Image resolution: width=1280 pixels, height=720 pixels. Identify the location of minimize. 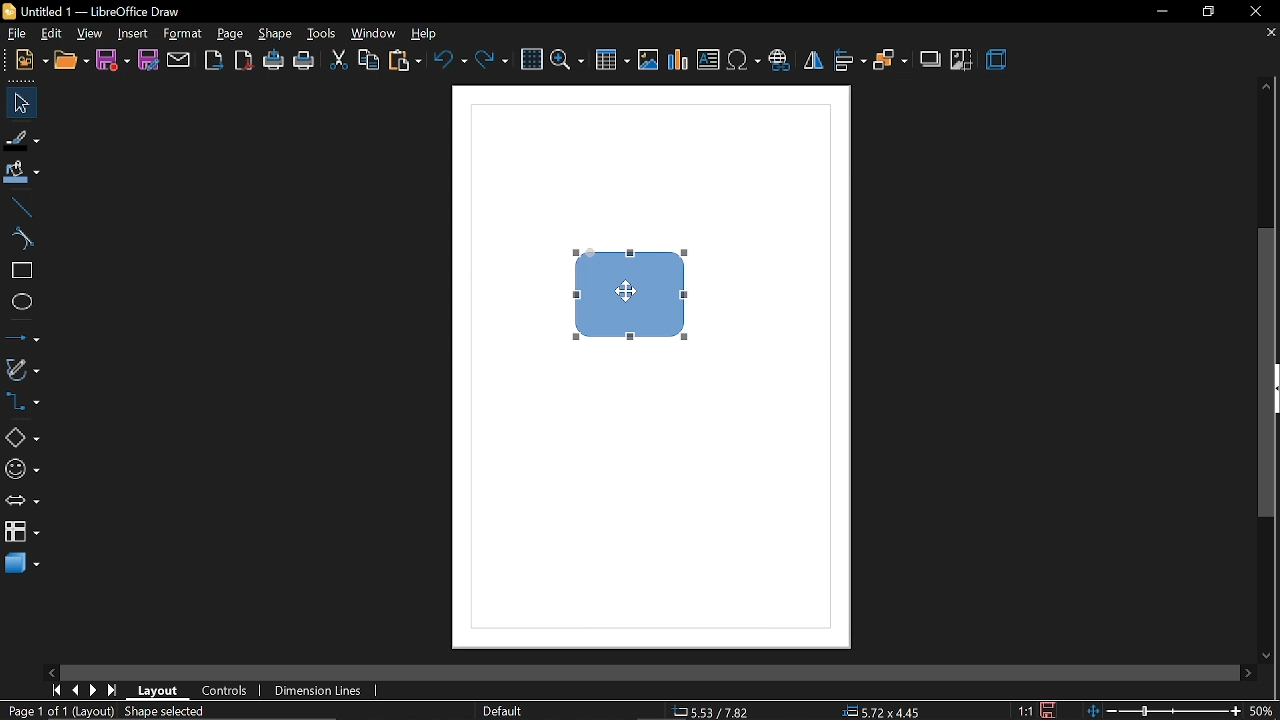
(1161, 11).